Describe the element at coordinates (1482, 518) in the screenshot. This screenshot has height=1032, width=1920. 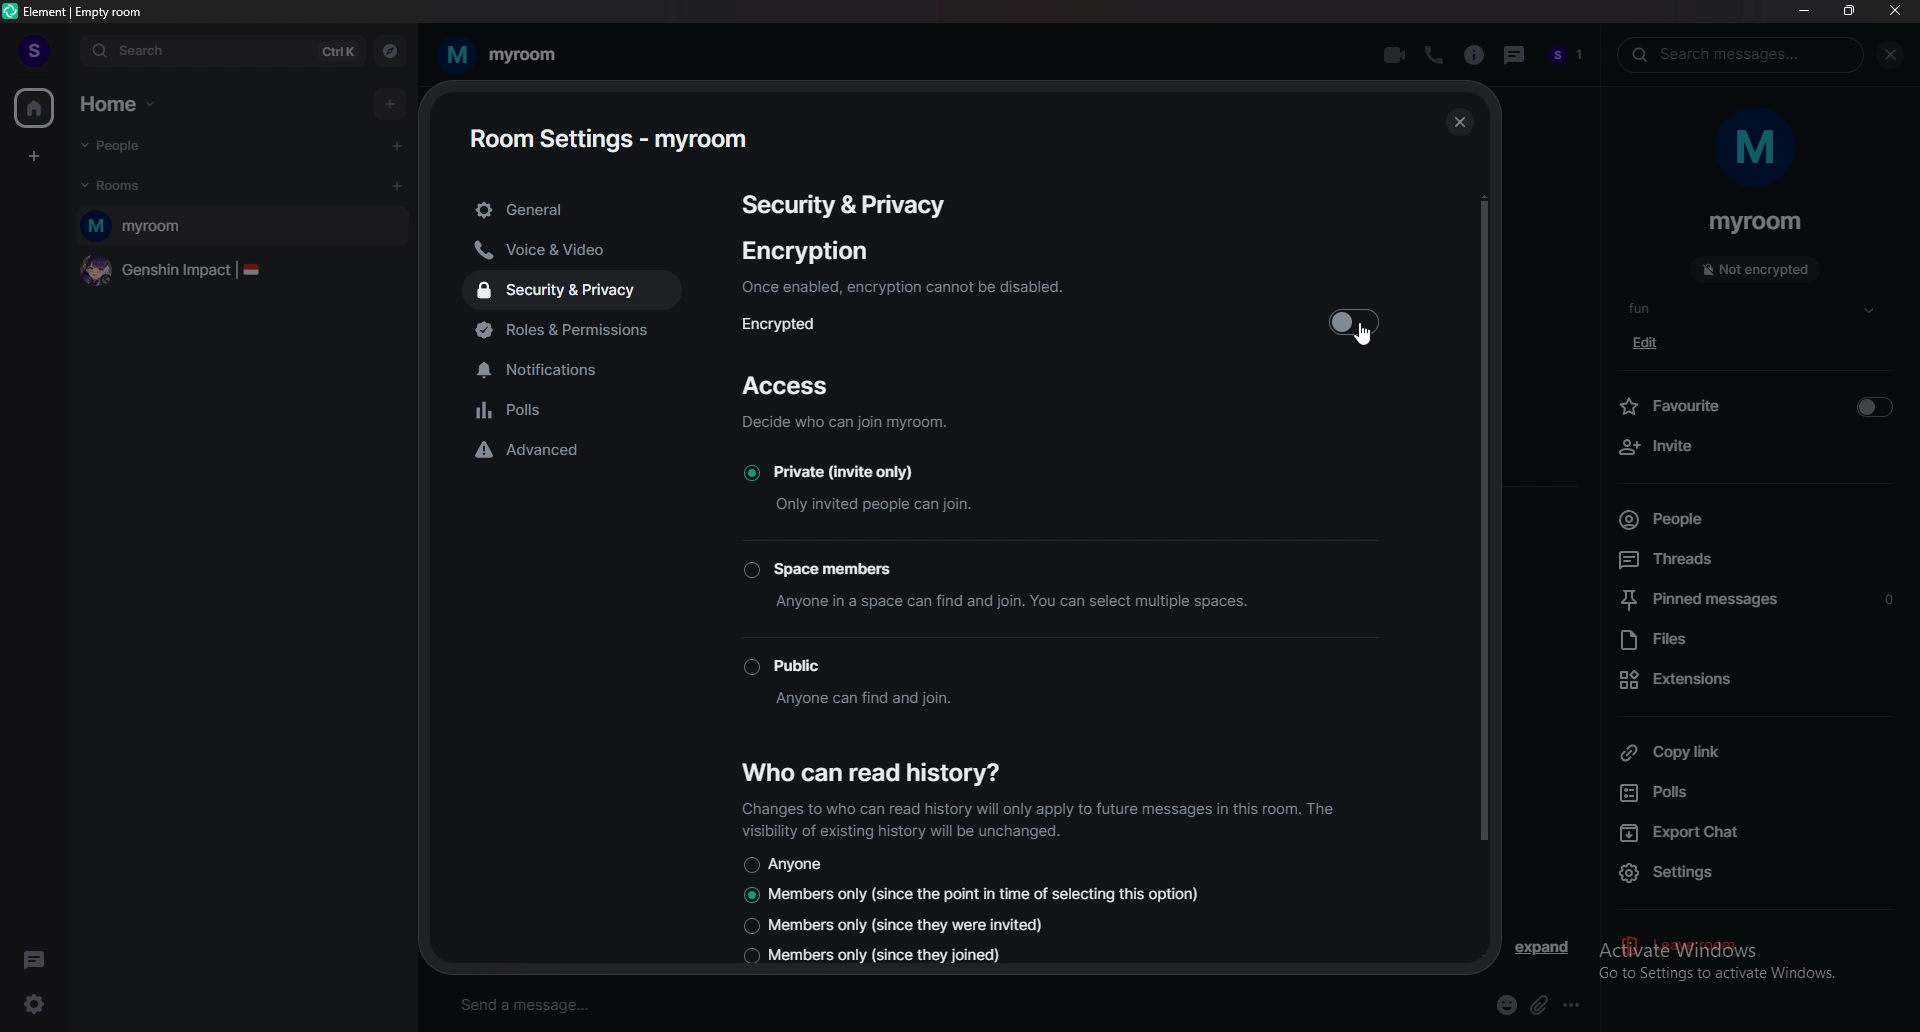
I see `vertical scroll bar` at that location.